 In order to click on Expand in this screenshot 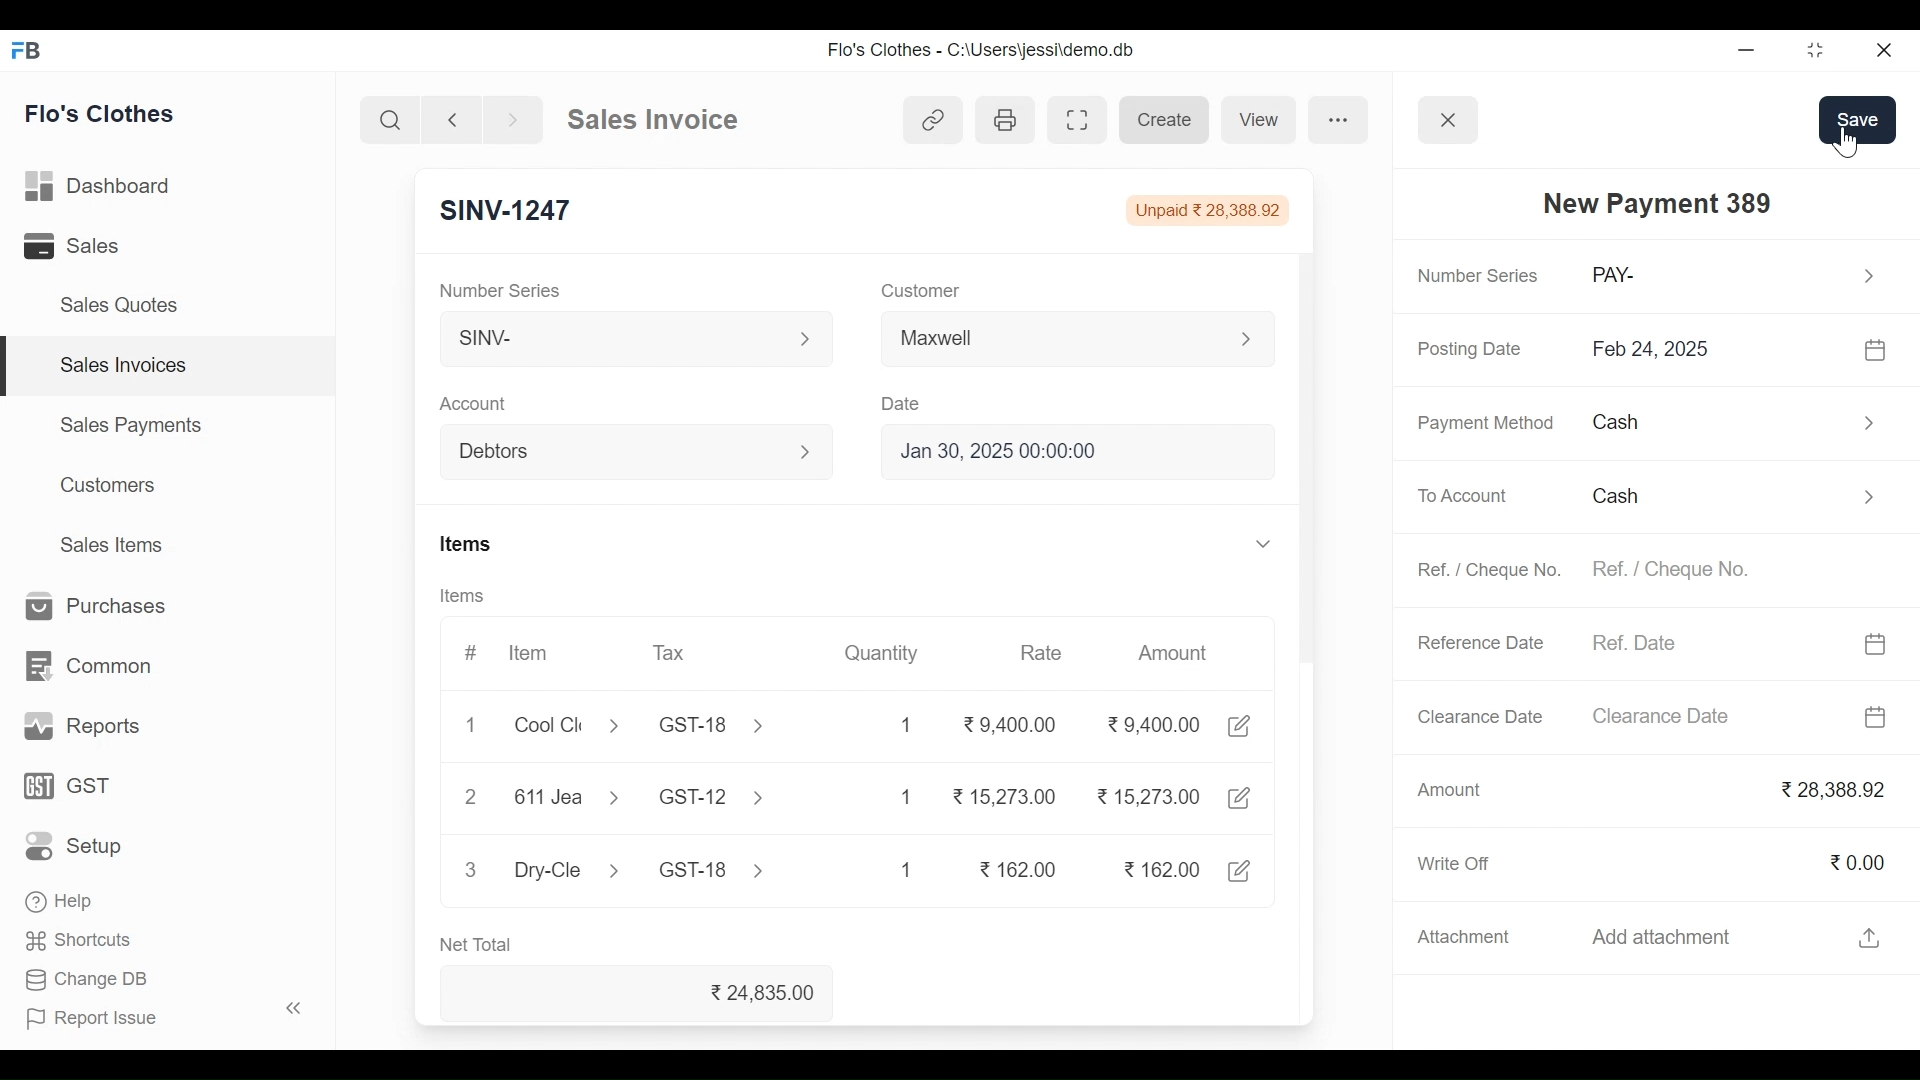, I will do `click(1246, 338)`.